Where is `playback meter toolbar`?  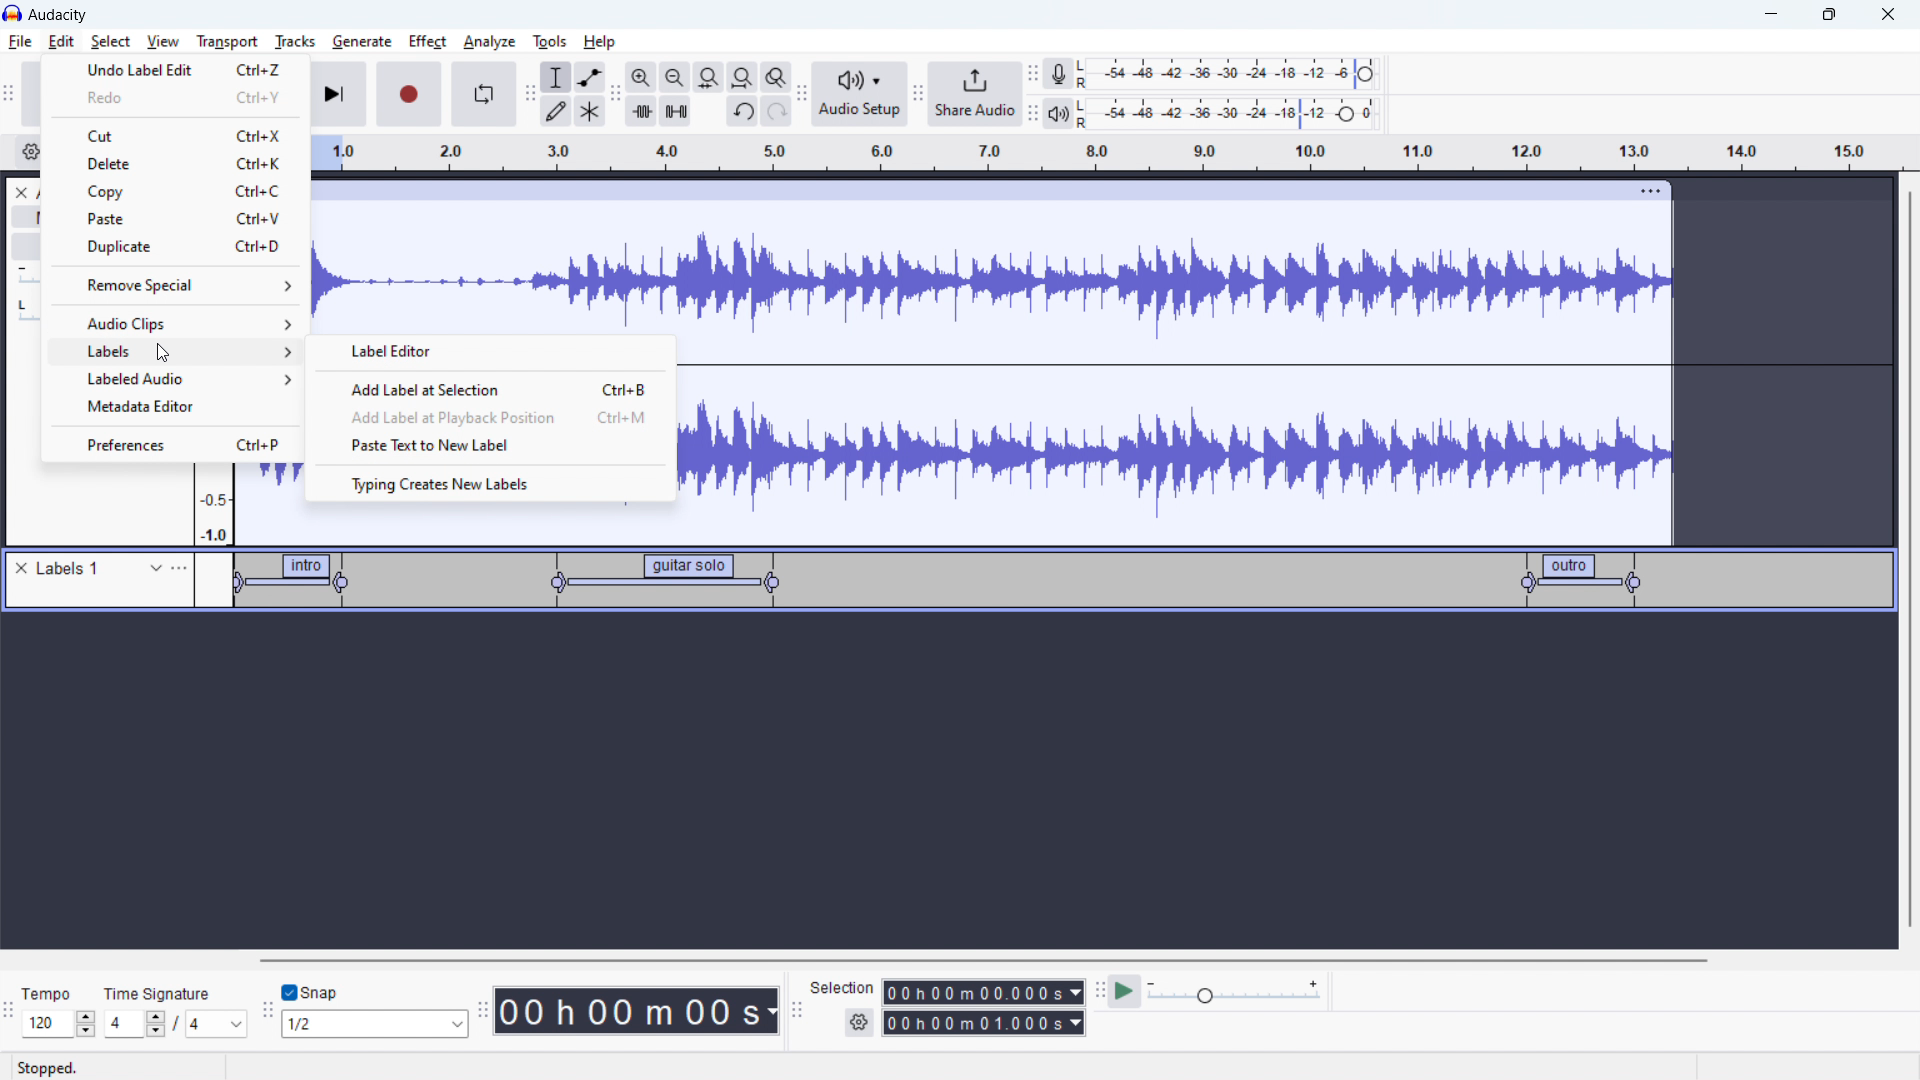
playback meter toolbar is located at coordinates (1033, 114).